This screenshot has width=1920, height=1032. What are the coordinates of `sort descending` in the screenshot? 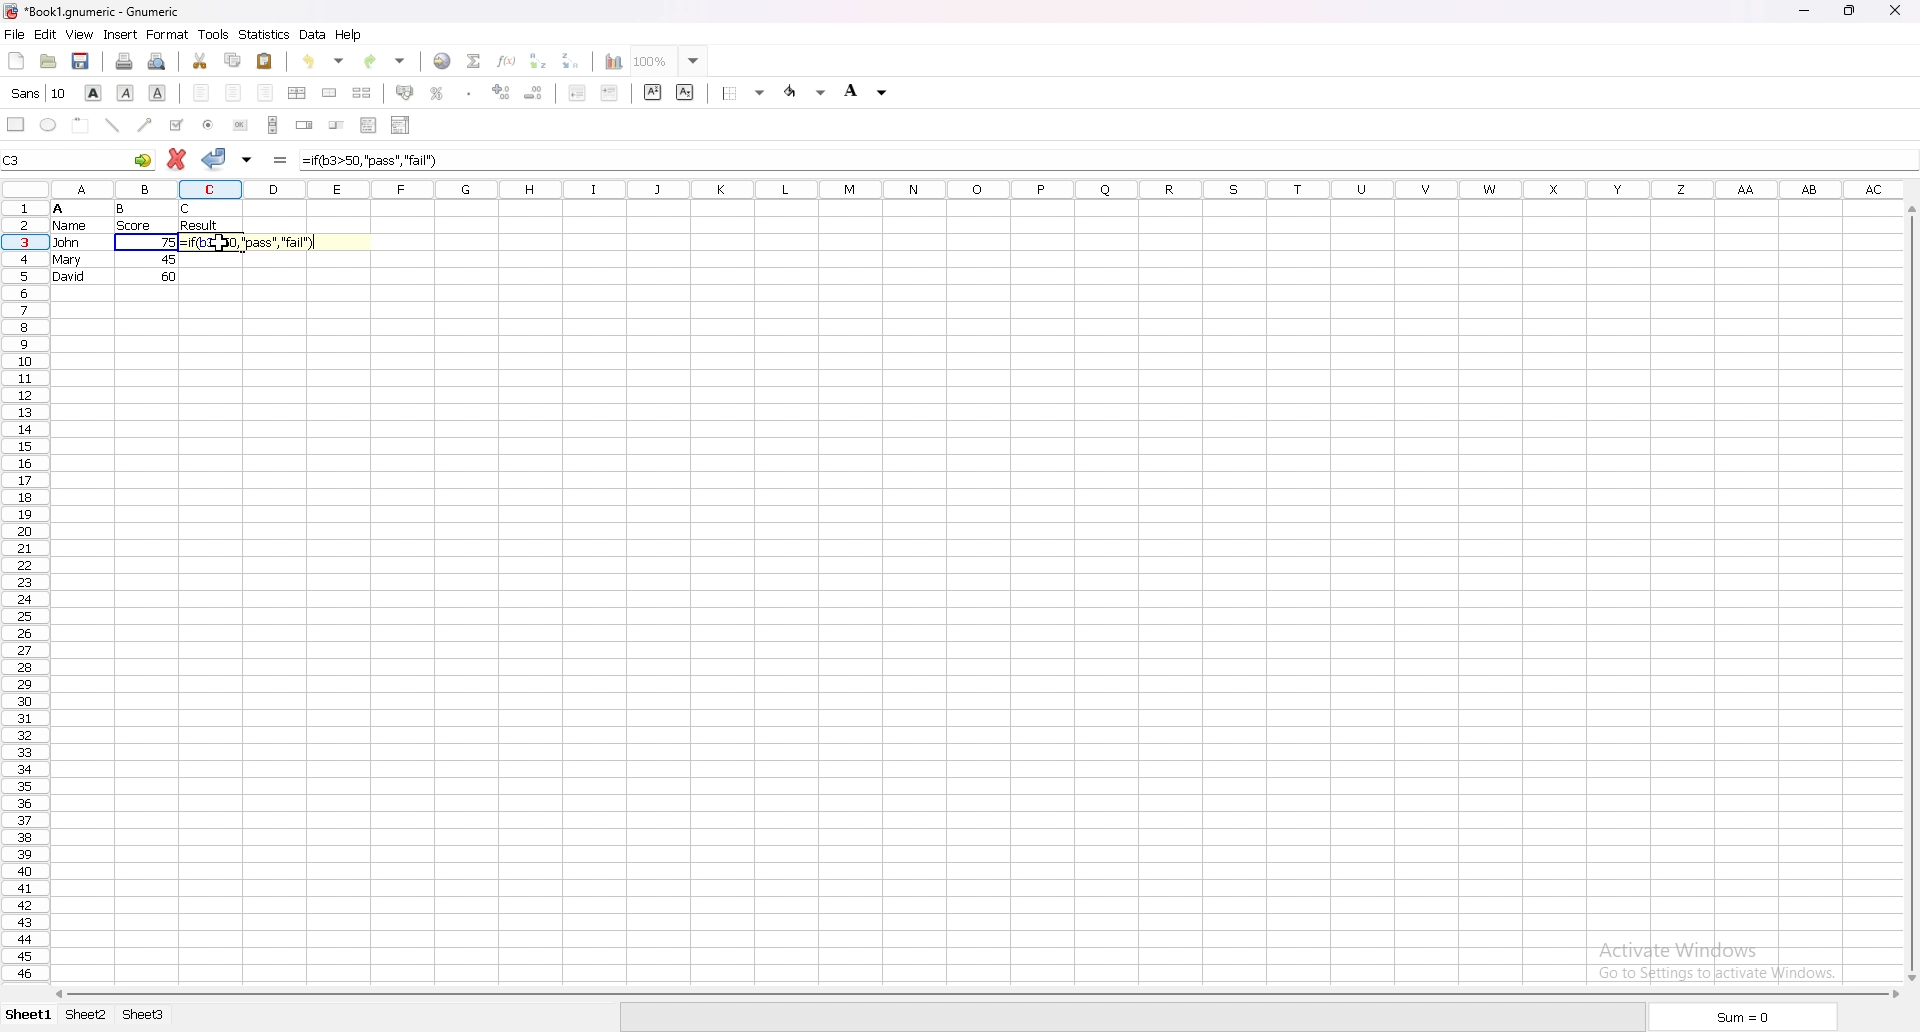 It's located at (571, 60).